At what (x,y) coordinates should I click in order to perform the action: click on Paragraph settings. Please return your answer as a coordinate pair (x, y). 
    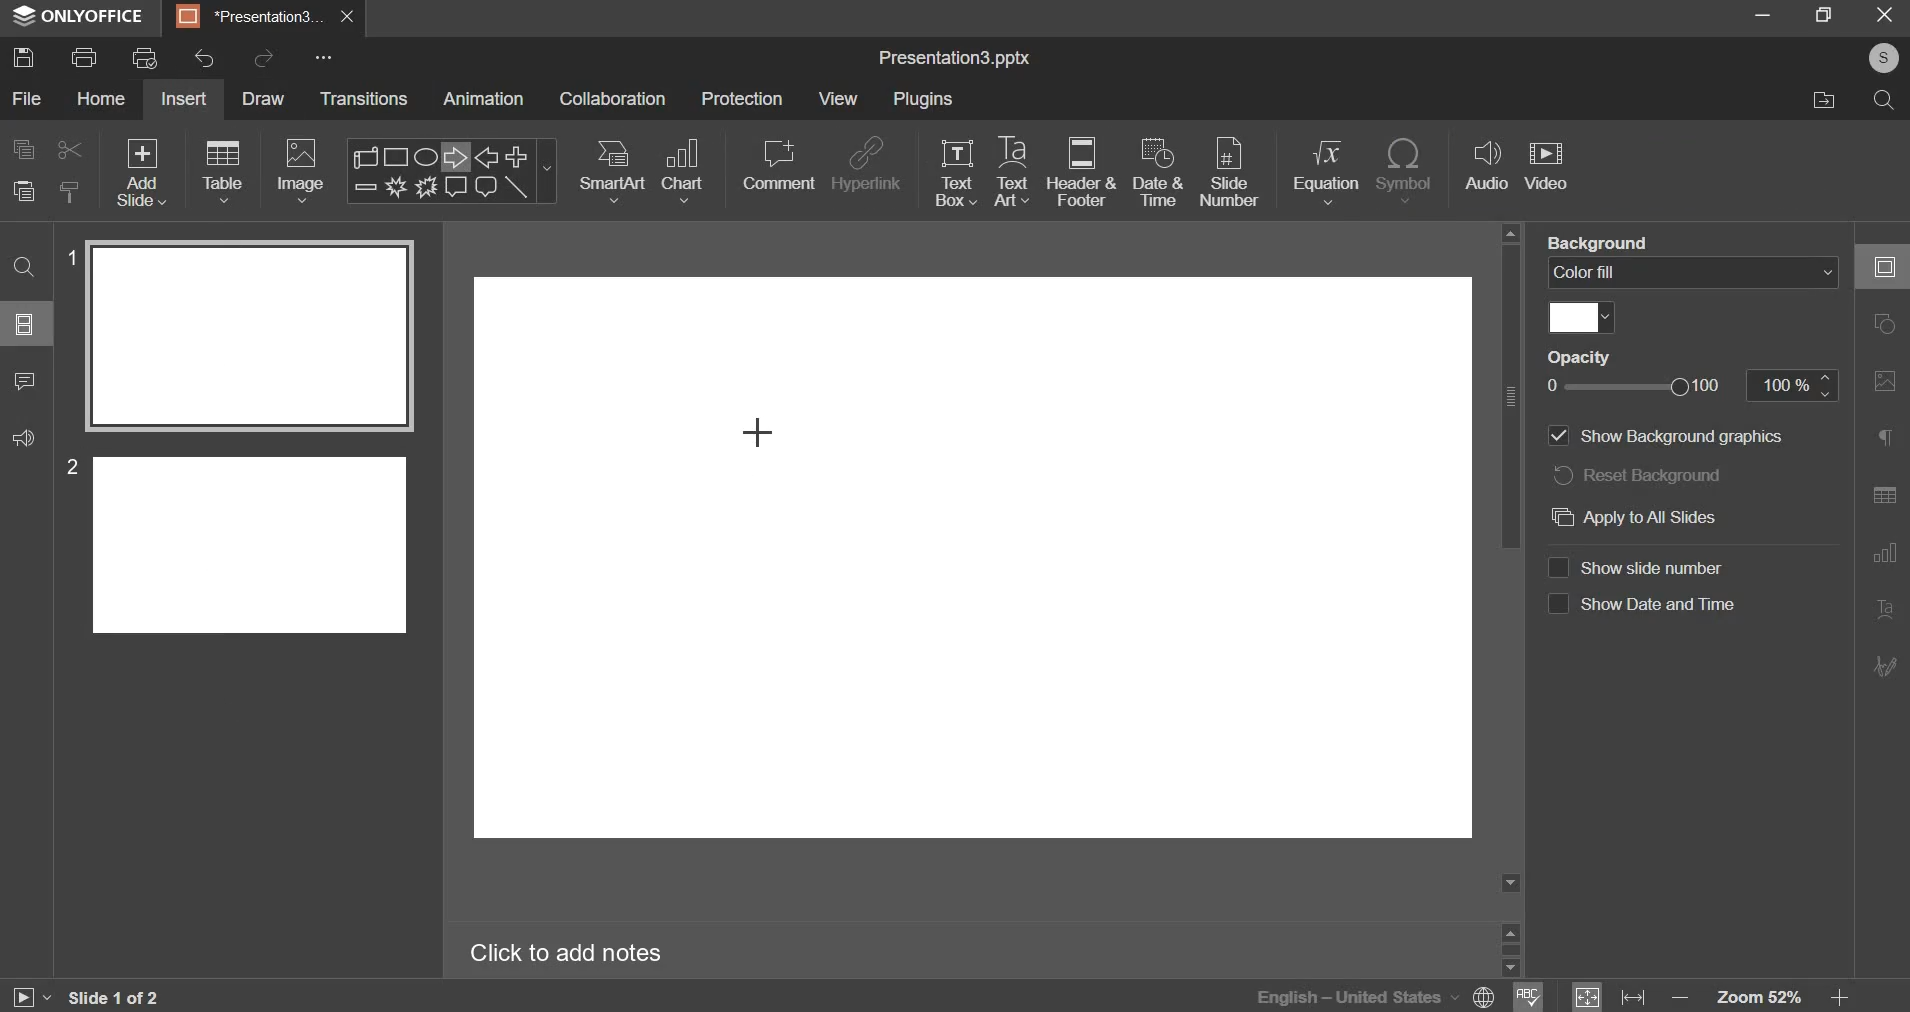
    Looking at the image, I should click on (1885, 436).